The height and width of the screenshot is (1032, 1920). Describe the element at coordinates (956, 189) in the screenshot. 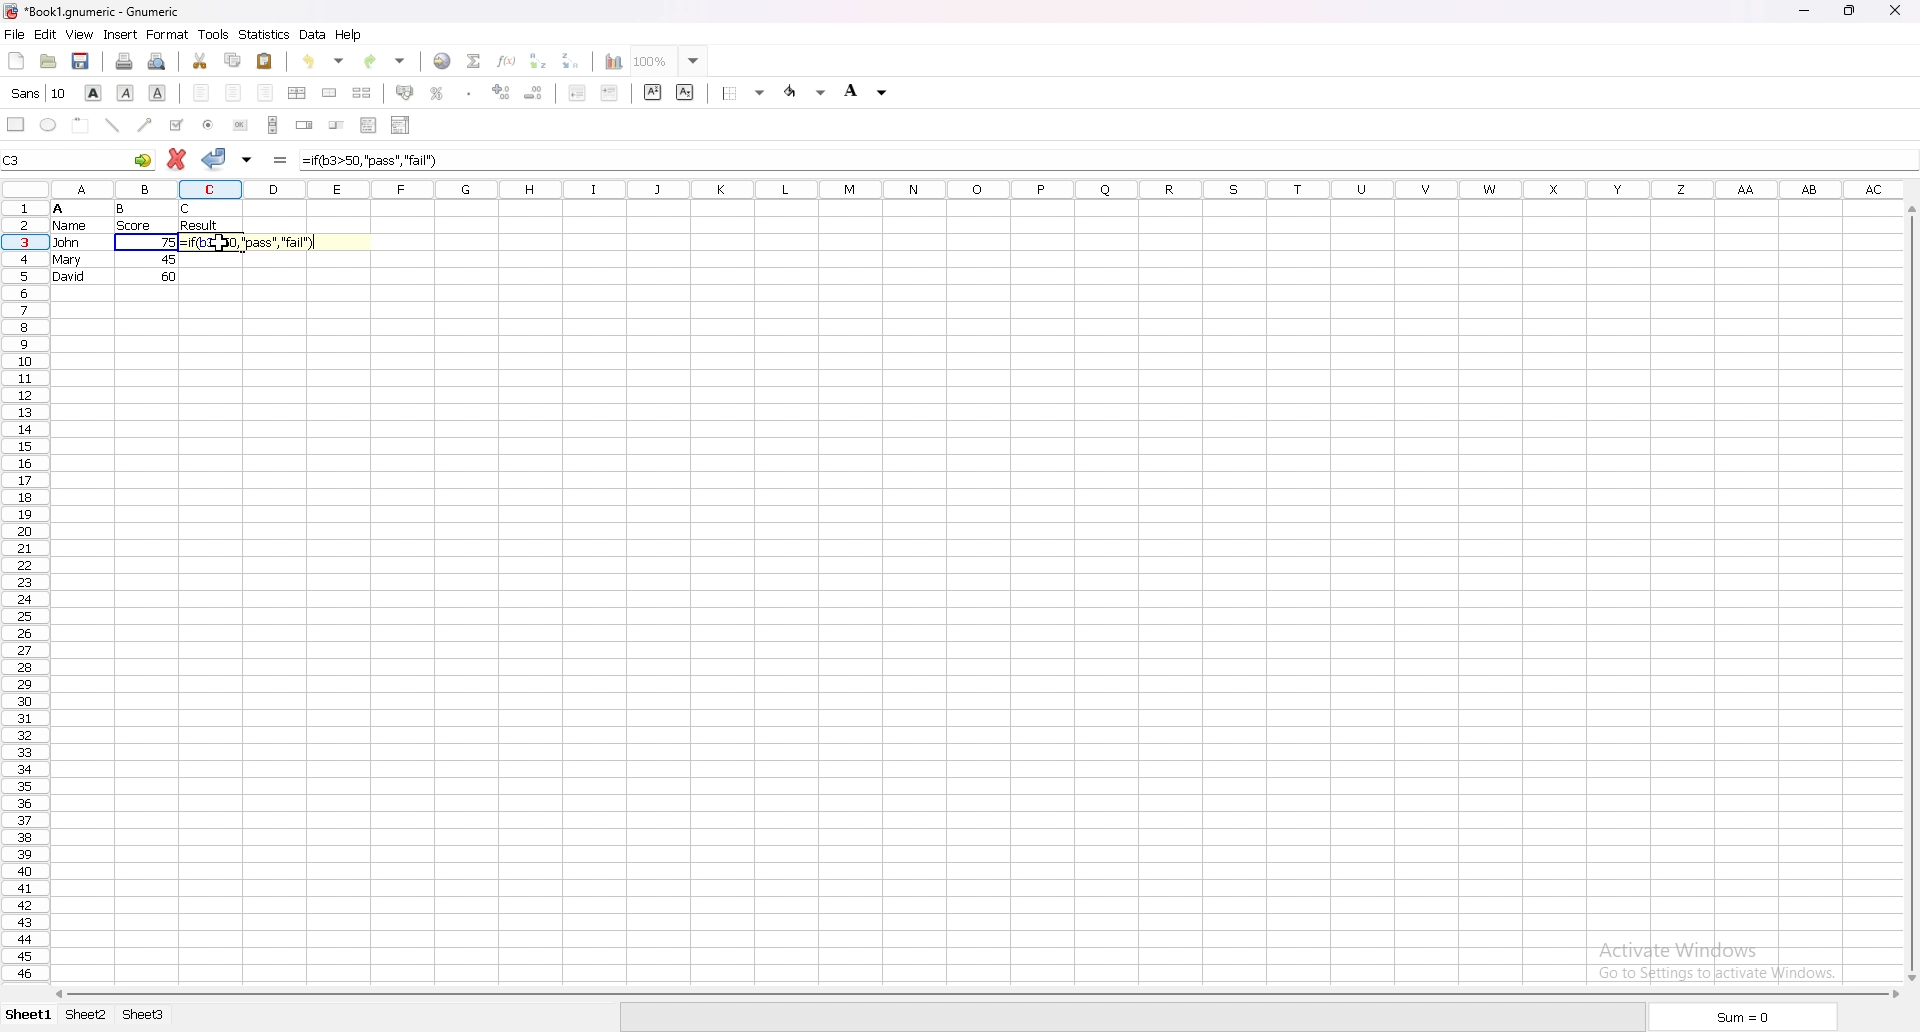

I see `column` at that location.